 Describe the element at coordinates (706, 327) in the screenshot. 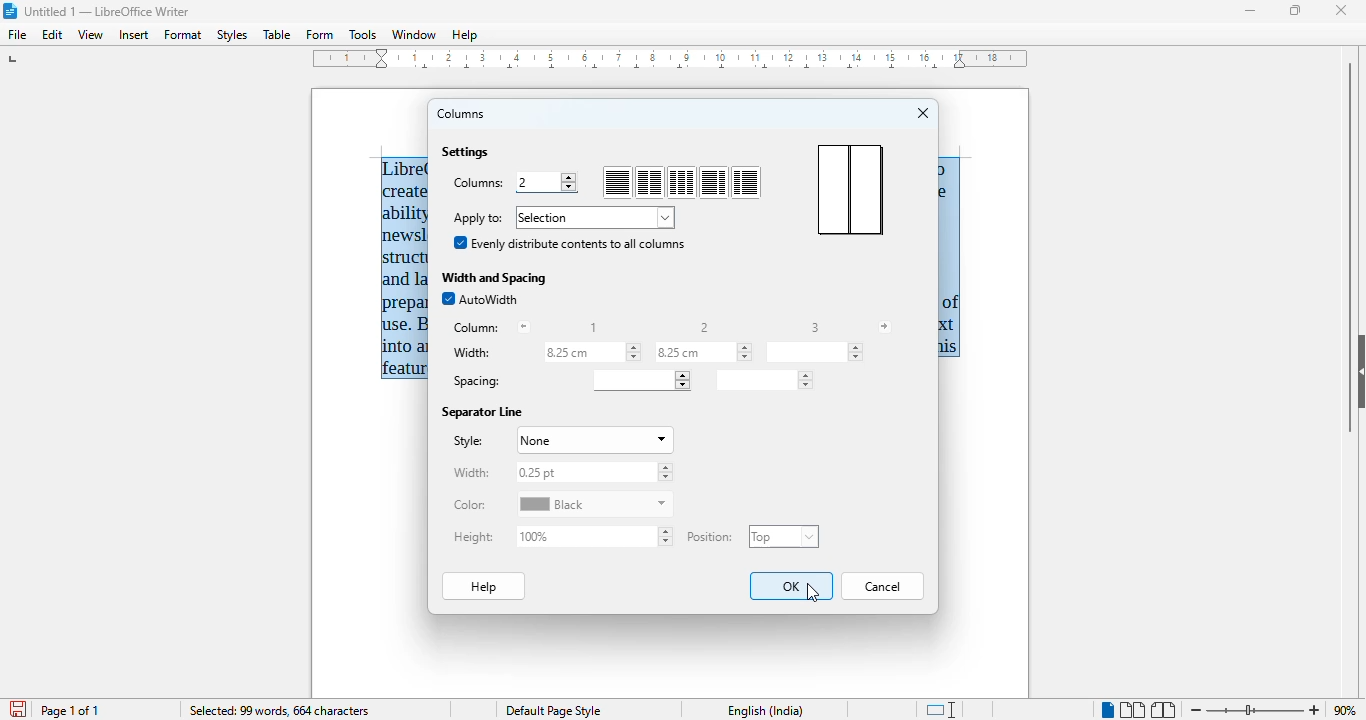

I see `2` at that location.